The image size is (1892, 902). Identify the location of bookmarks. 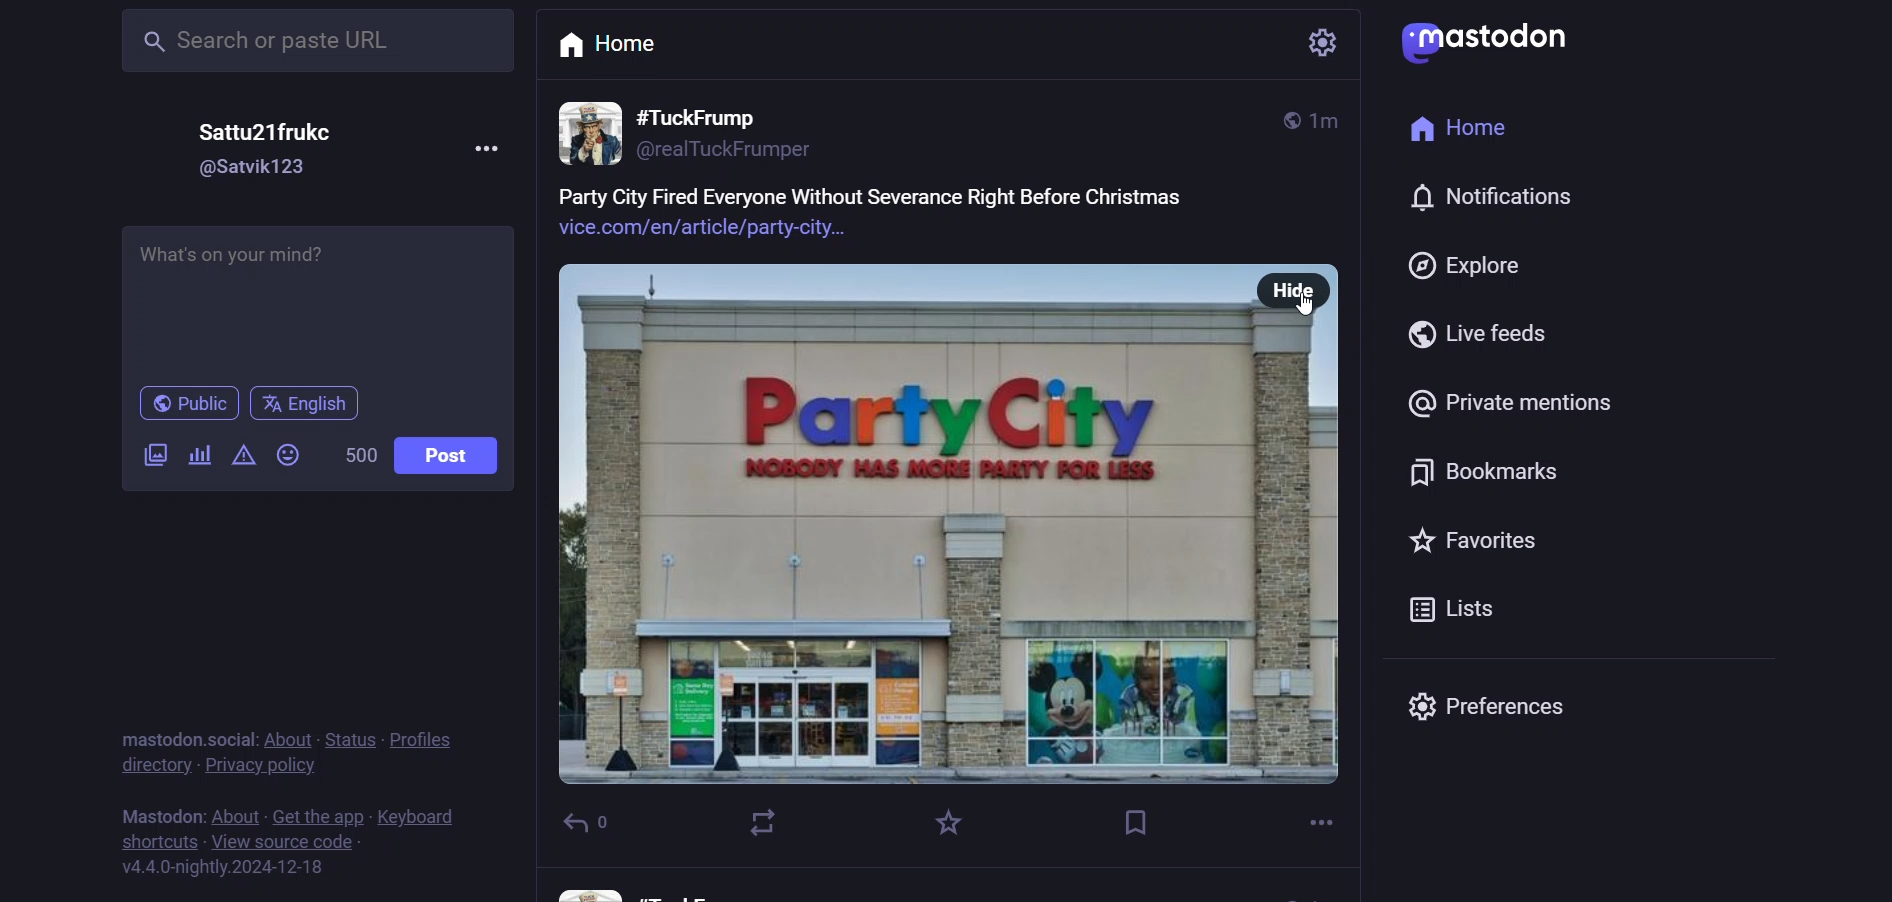
(1135, 822).